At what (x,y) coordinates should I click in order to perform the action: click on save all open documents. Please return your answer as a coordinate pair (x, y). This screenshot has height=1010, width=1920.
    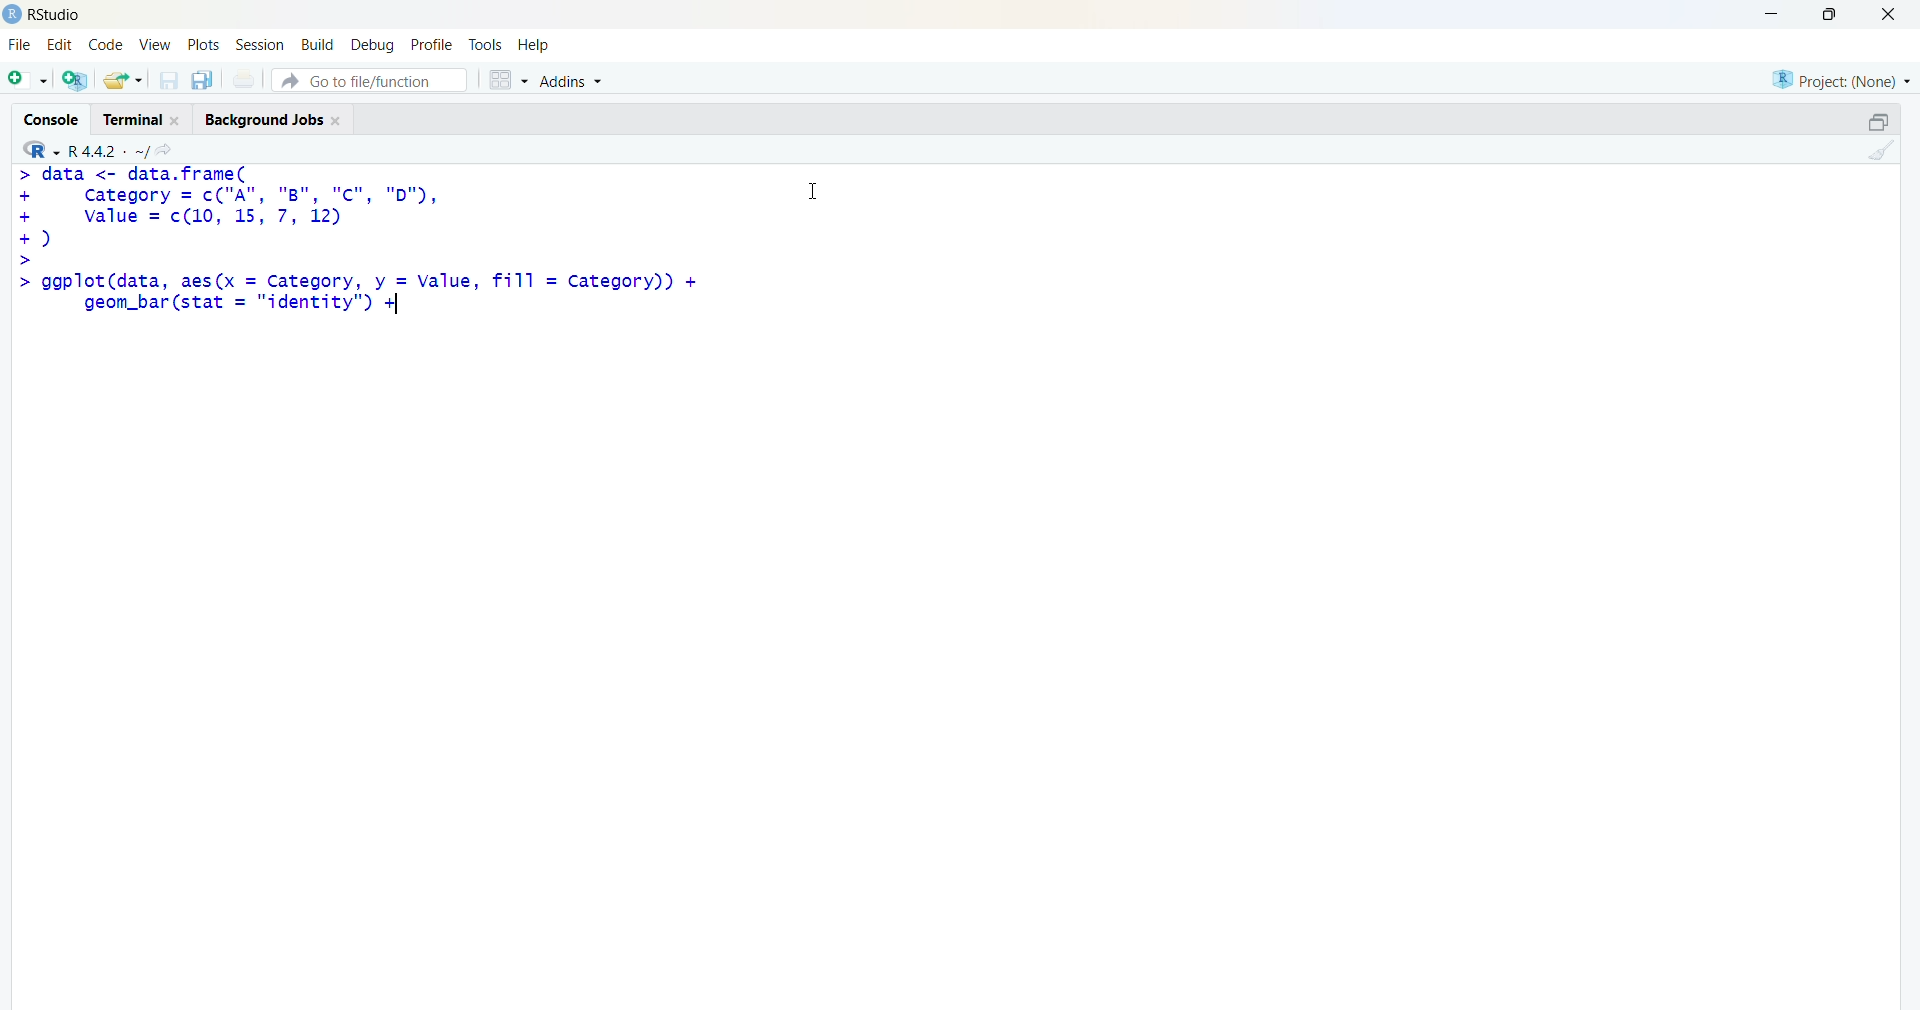
    Looking at the image, I should click on (201, 80).